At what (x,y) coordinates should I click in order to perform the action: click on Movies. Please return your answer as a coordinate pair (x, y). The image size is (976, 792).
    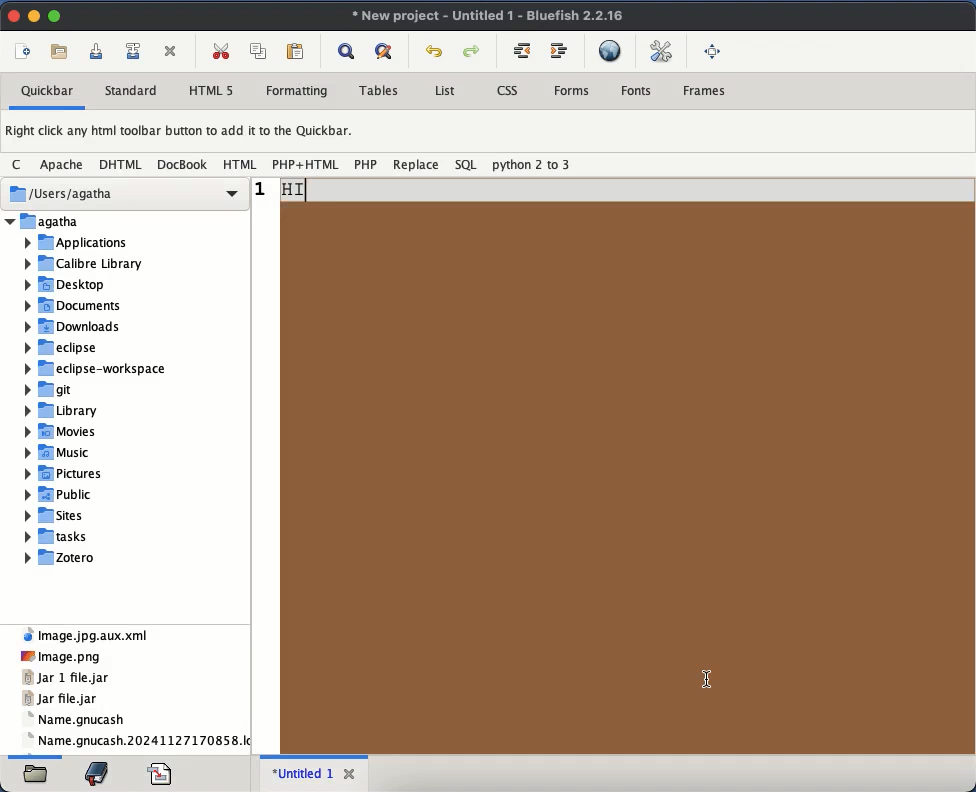
    Looking at the image, I should click on (60, 432).